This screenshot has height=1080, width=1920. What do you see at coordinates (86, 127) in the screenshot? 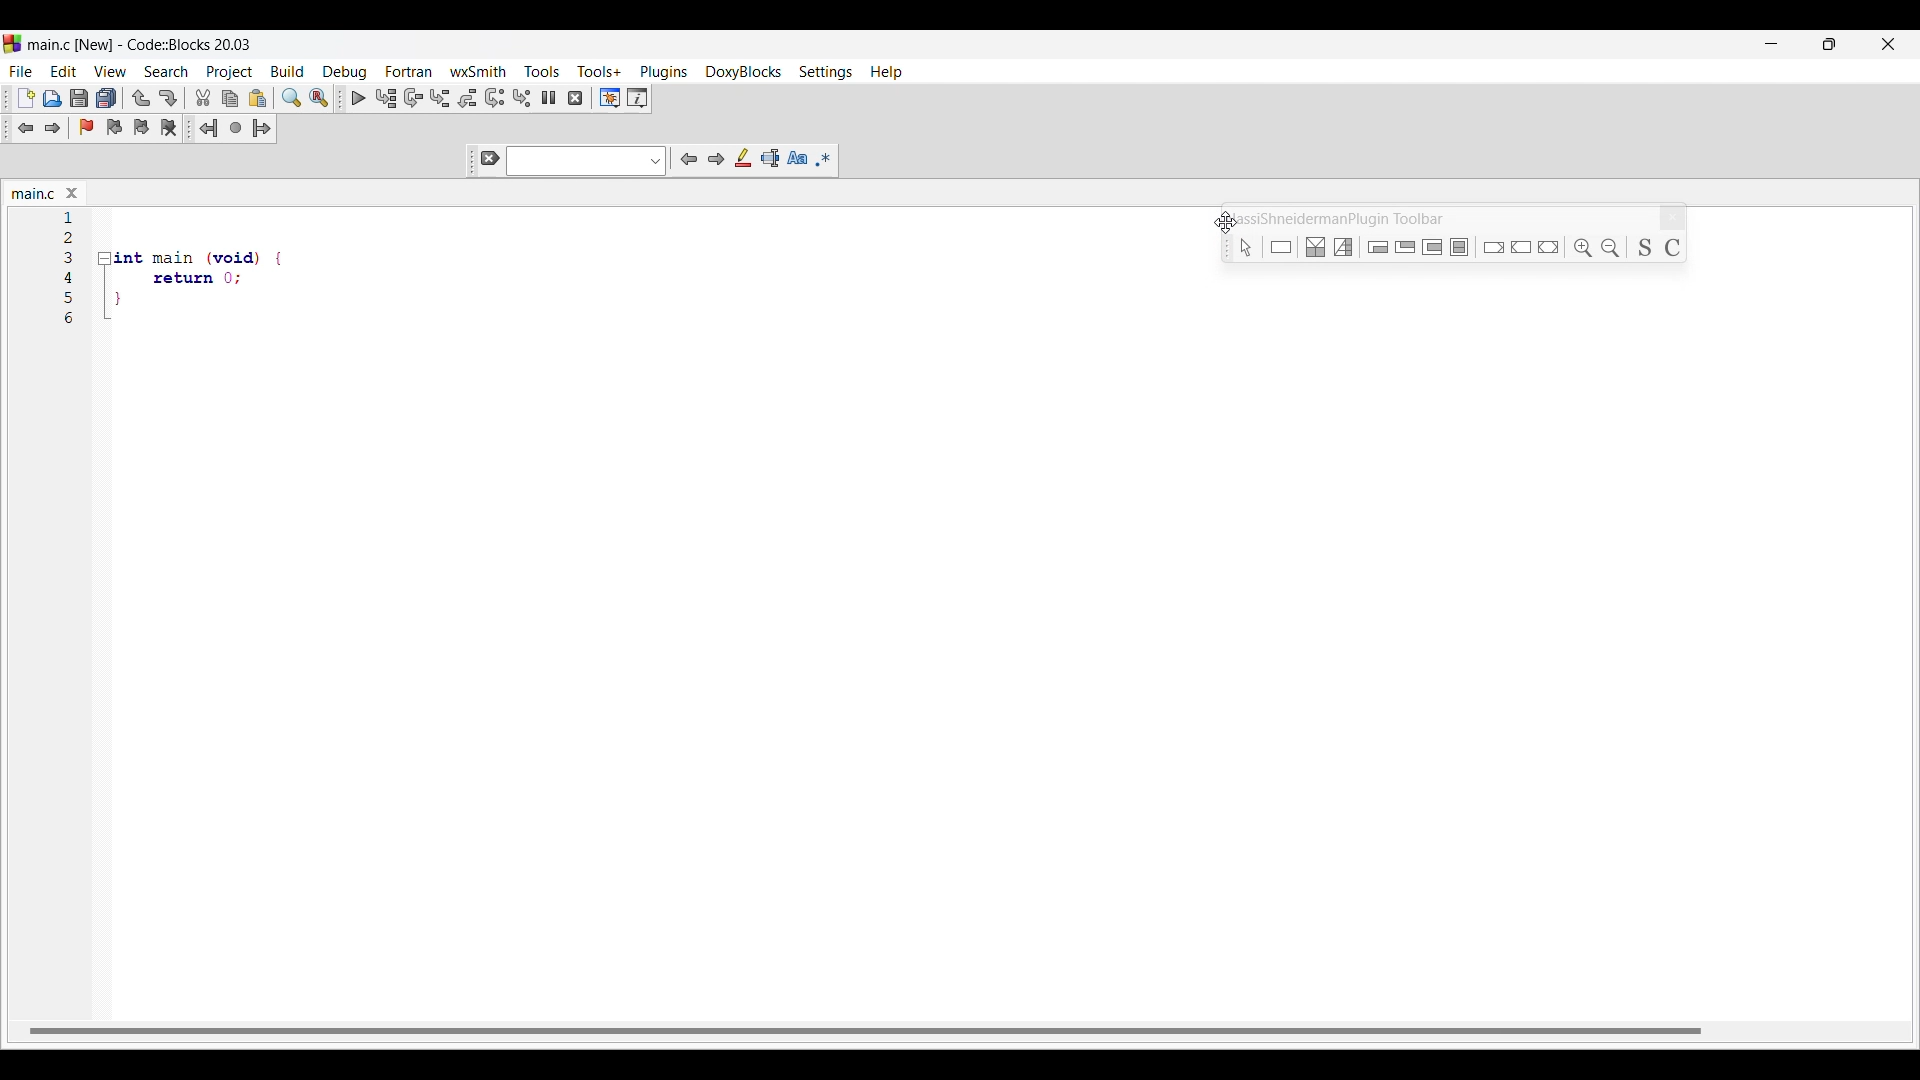
I see `Toggle bookmark` at bounding box center [86, 127].